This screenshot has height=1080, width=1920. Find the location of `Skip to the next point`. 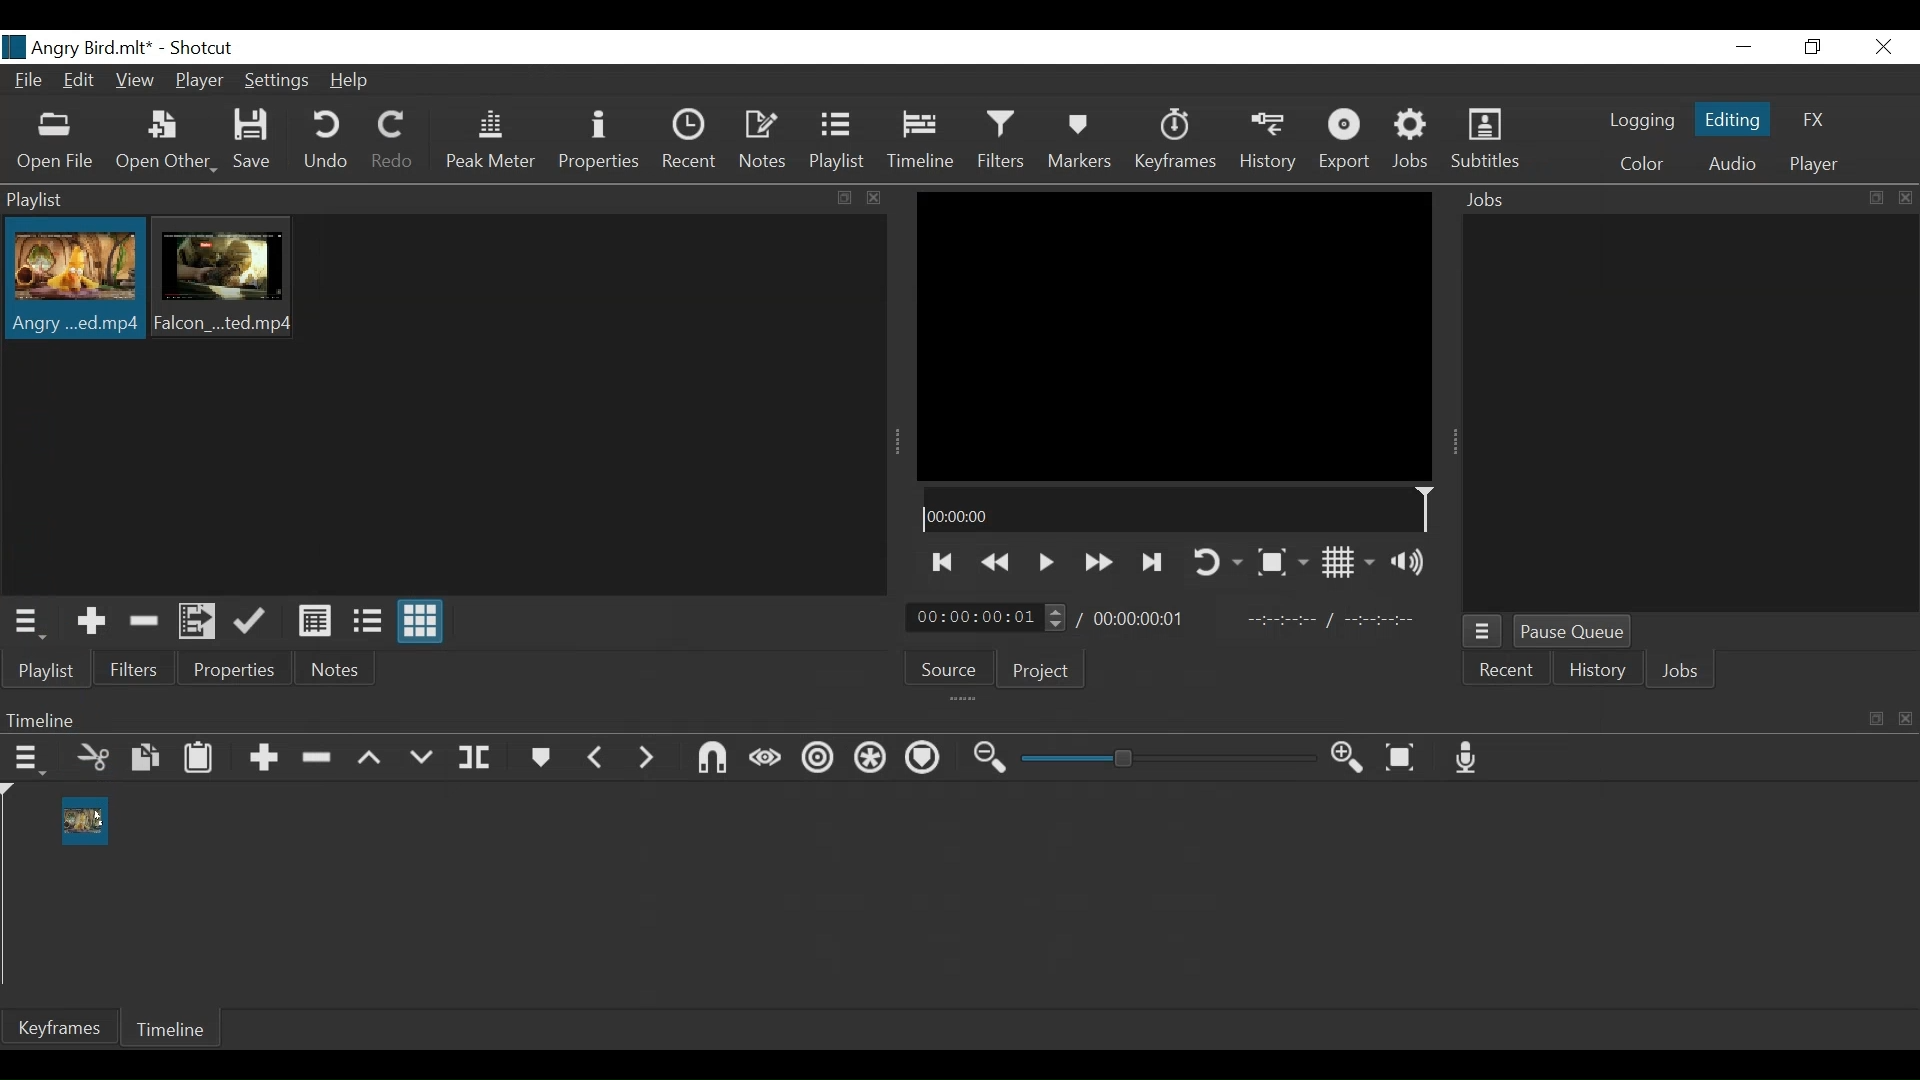

Skip to the next point is located at coordinates (943, 563).